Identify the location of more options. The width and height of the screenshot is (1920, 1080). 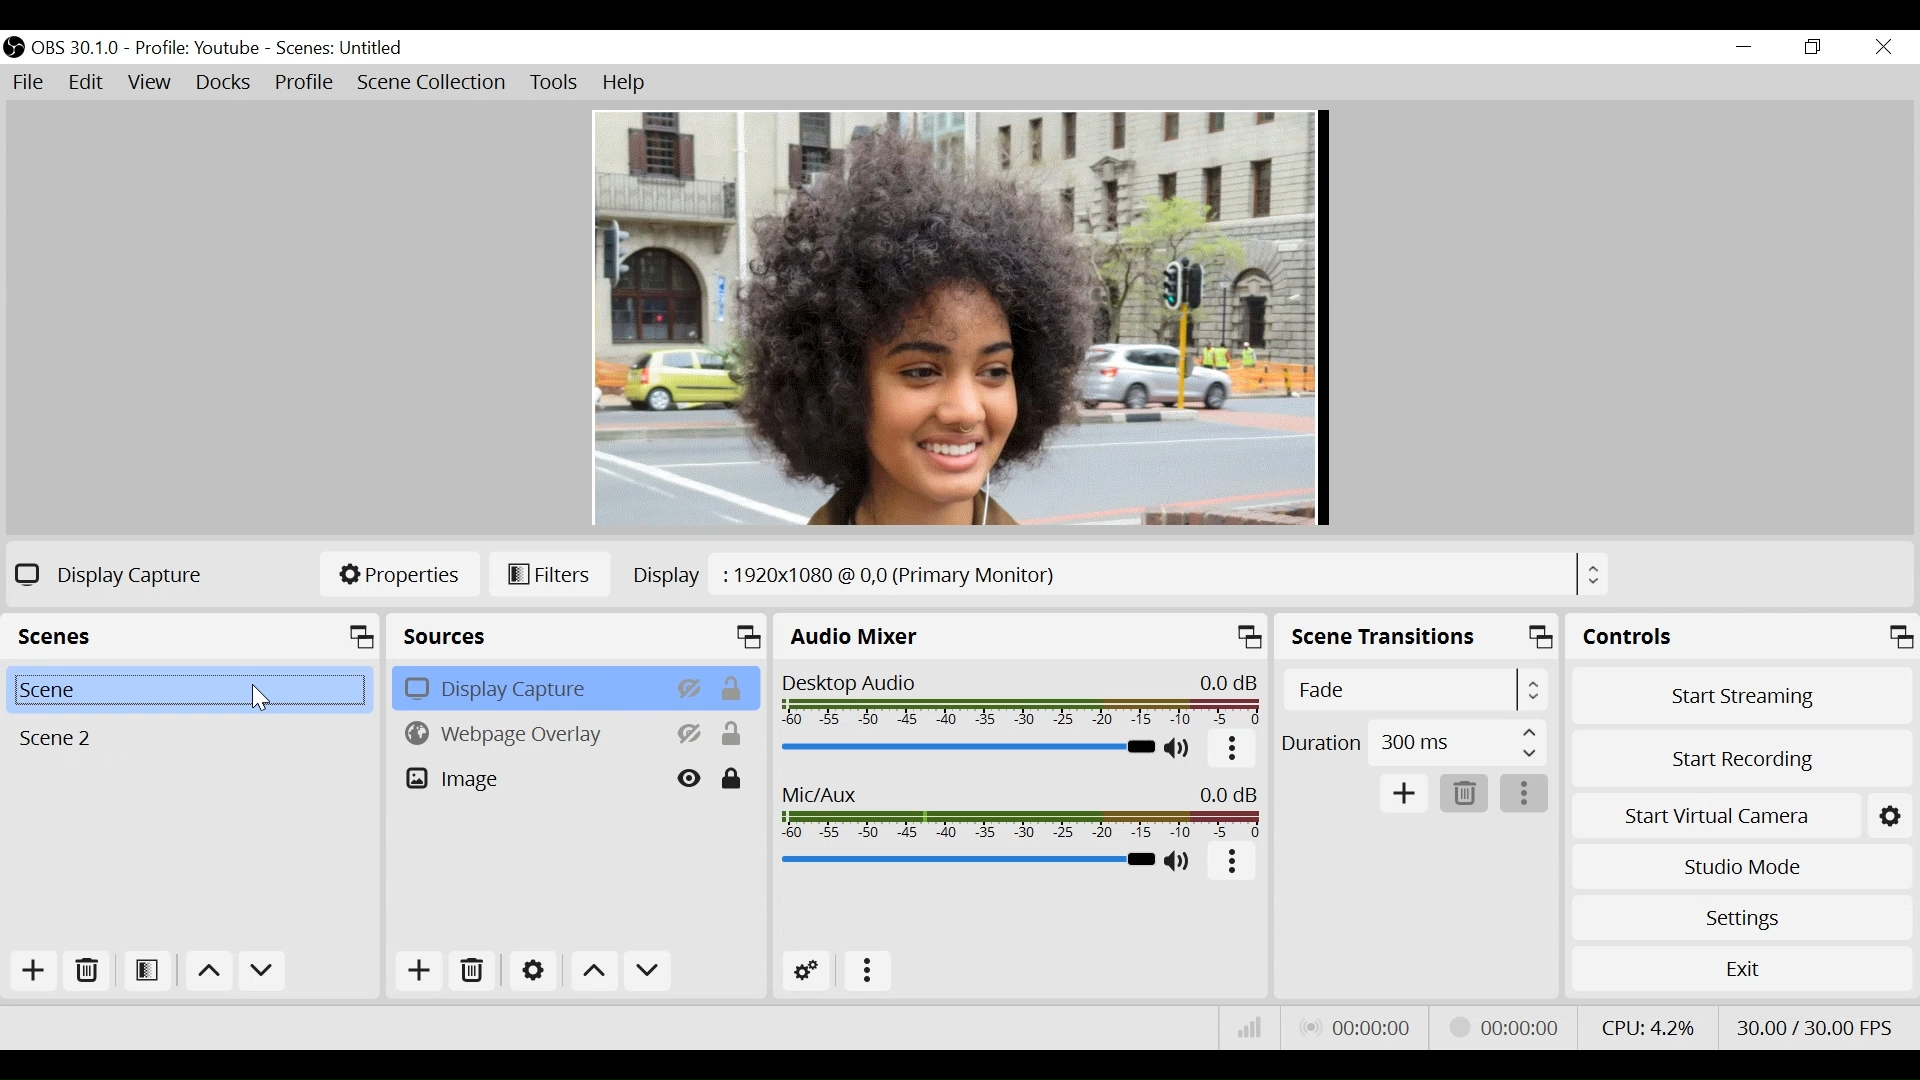
(1233, 861).